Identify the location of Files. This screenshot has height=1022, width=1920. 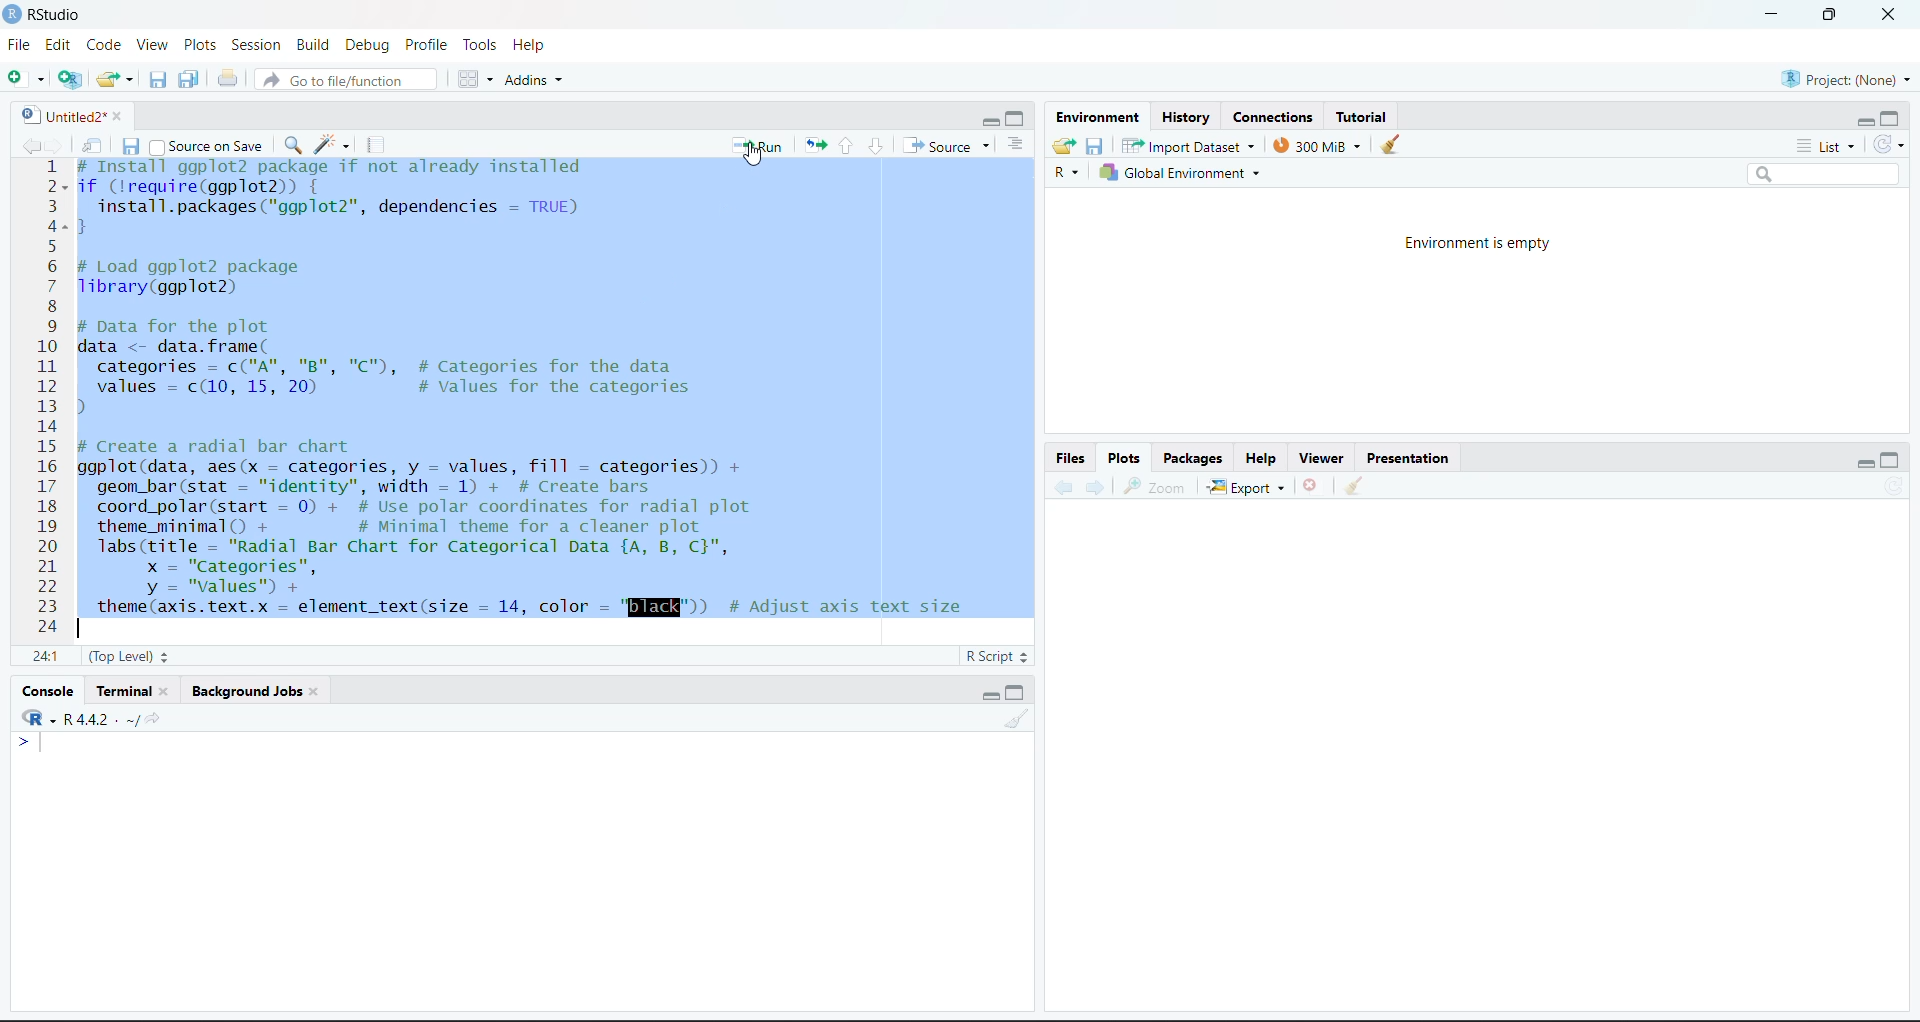
(1072, 460).